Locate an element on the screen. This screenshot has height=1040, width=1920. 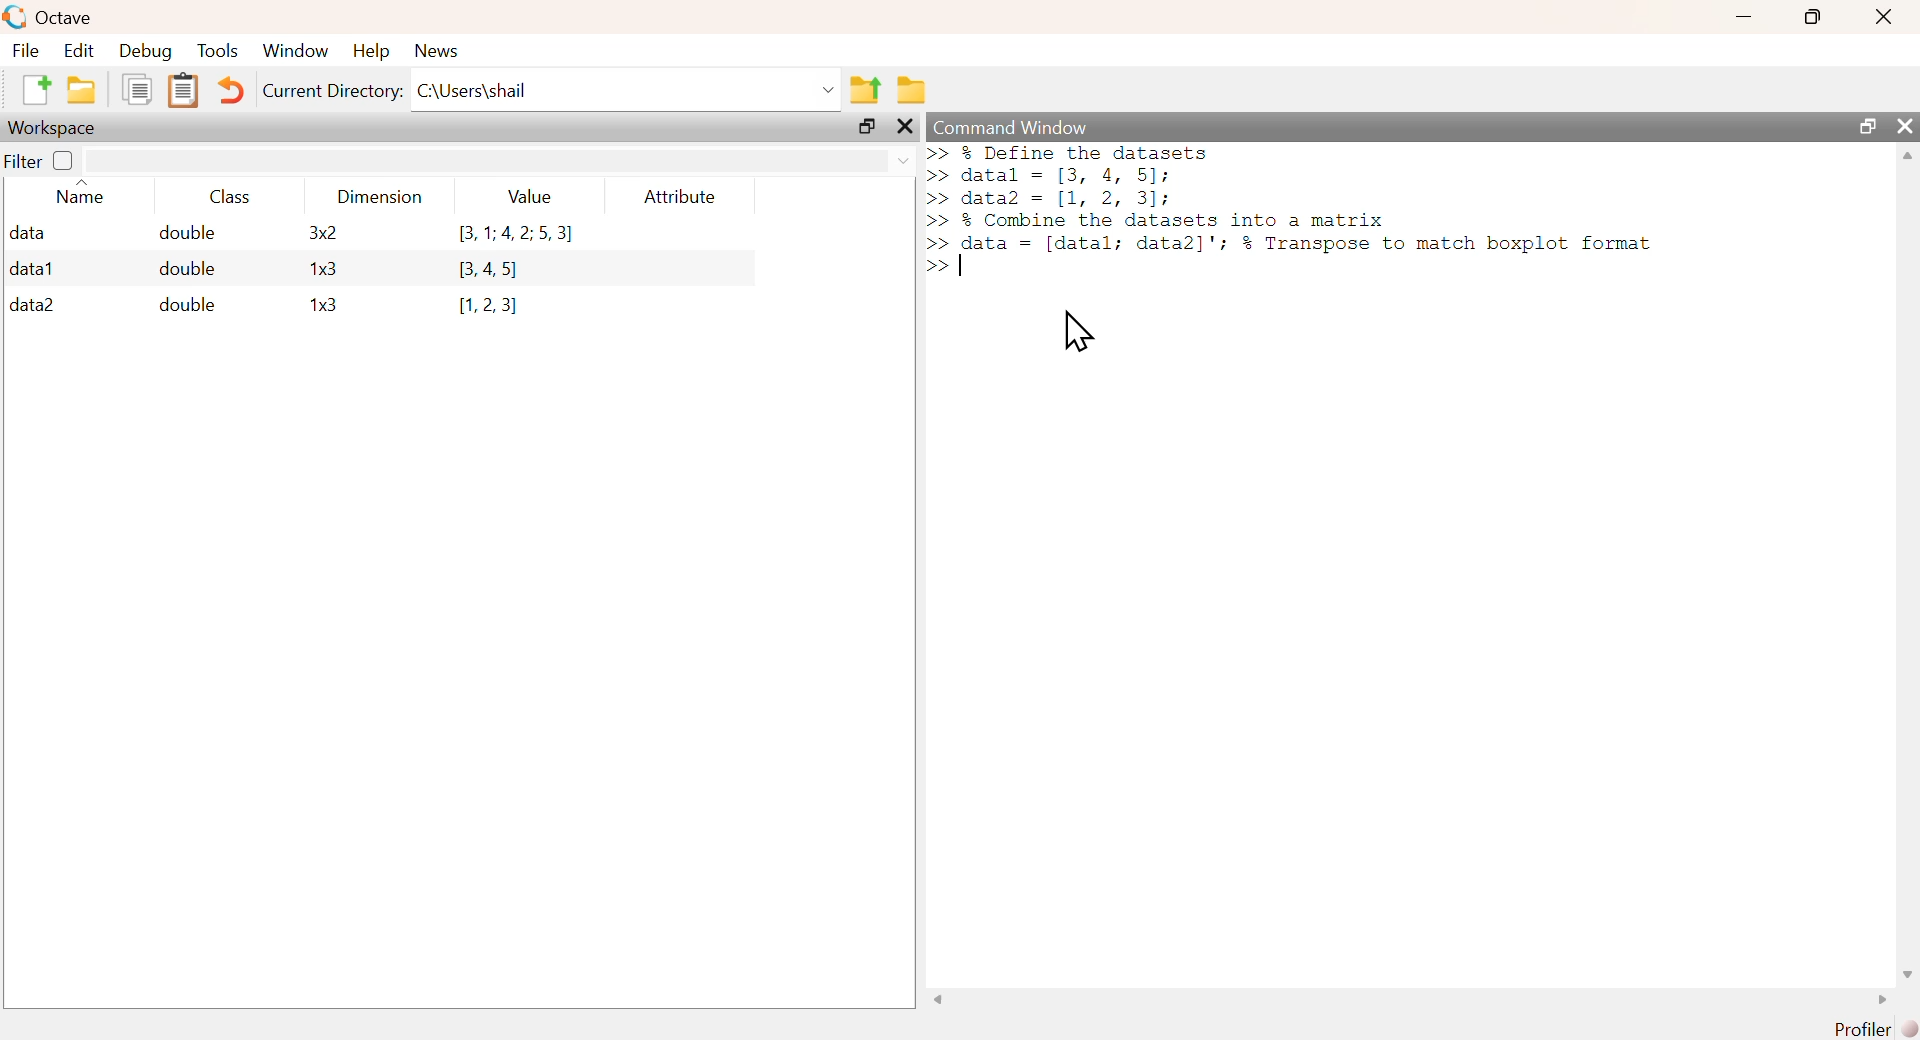
Value is located at coordinates (537, 196).